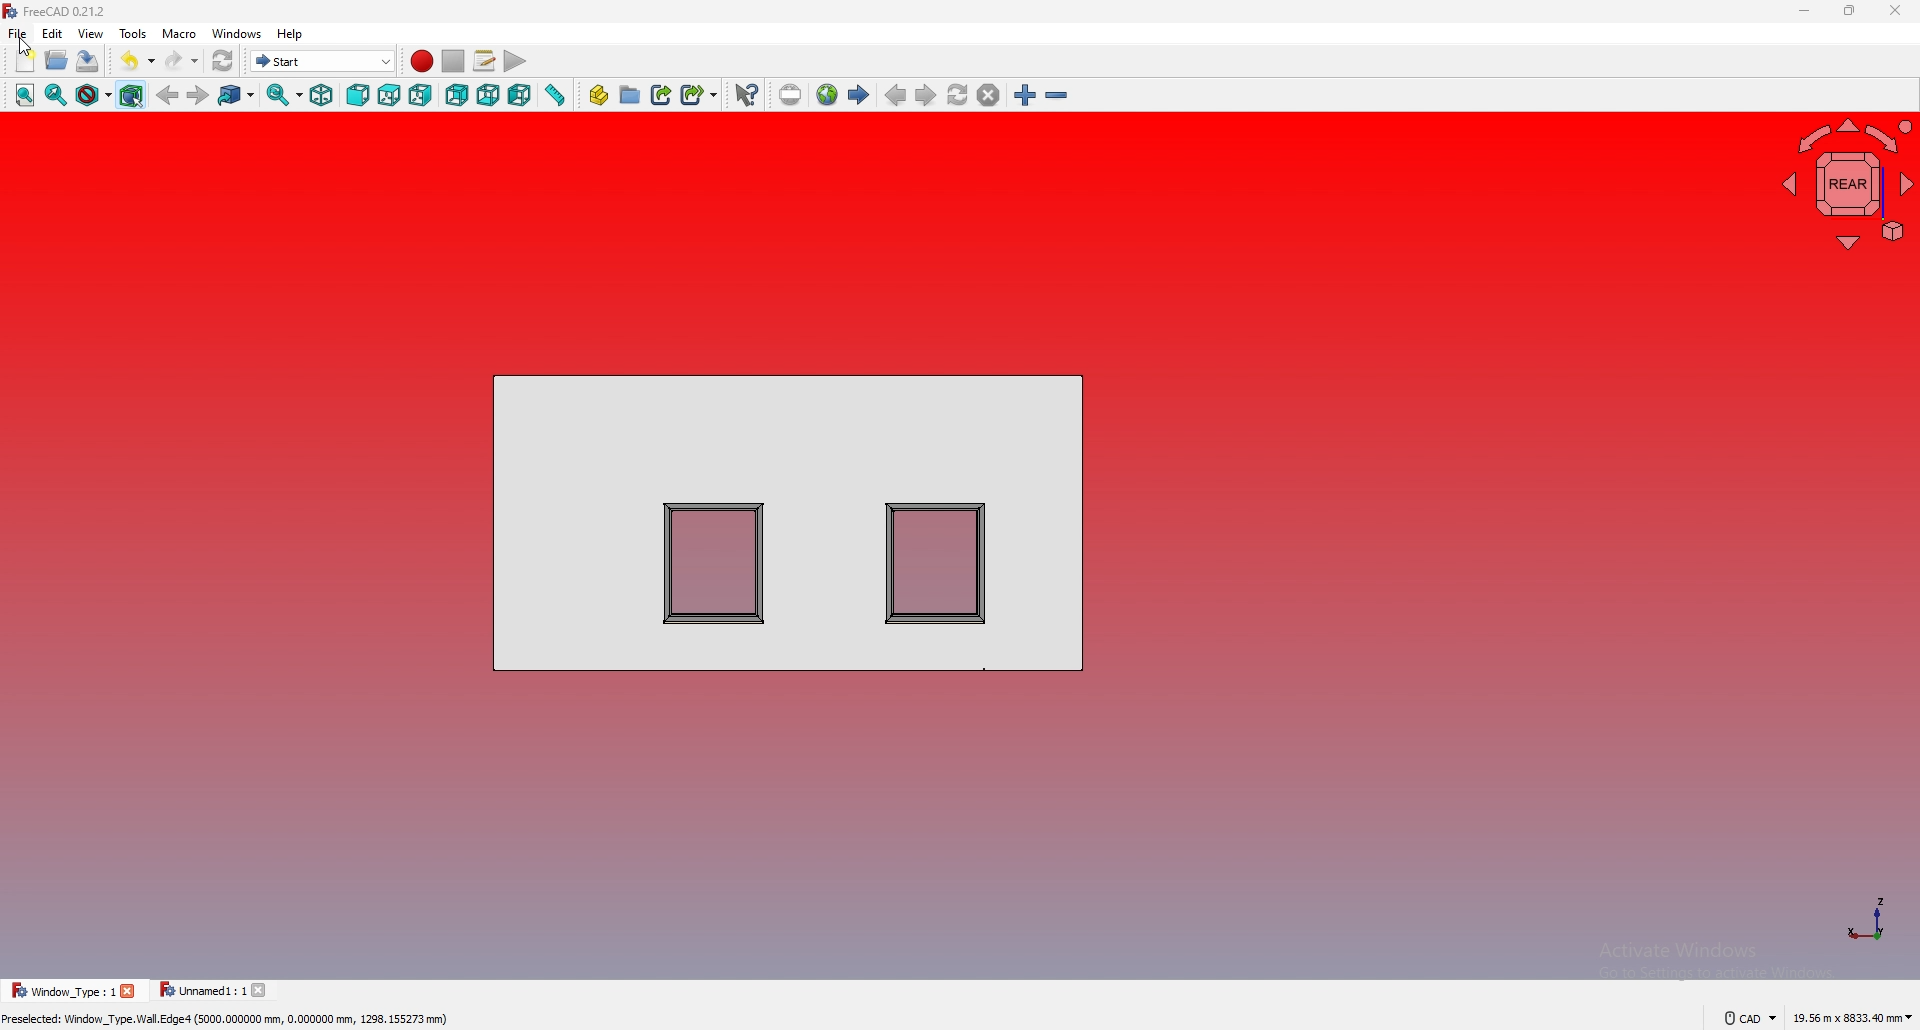 Image resolution: width=1920 pixels, height=1030 pixels. Describe the element at coordinates (222, 61) in the screenshot. I see `refresh` at that location.